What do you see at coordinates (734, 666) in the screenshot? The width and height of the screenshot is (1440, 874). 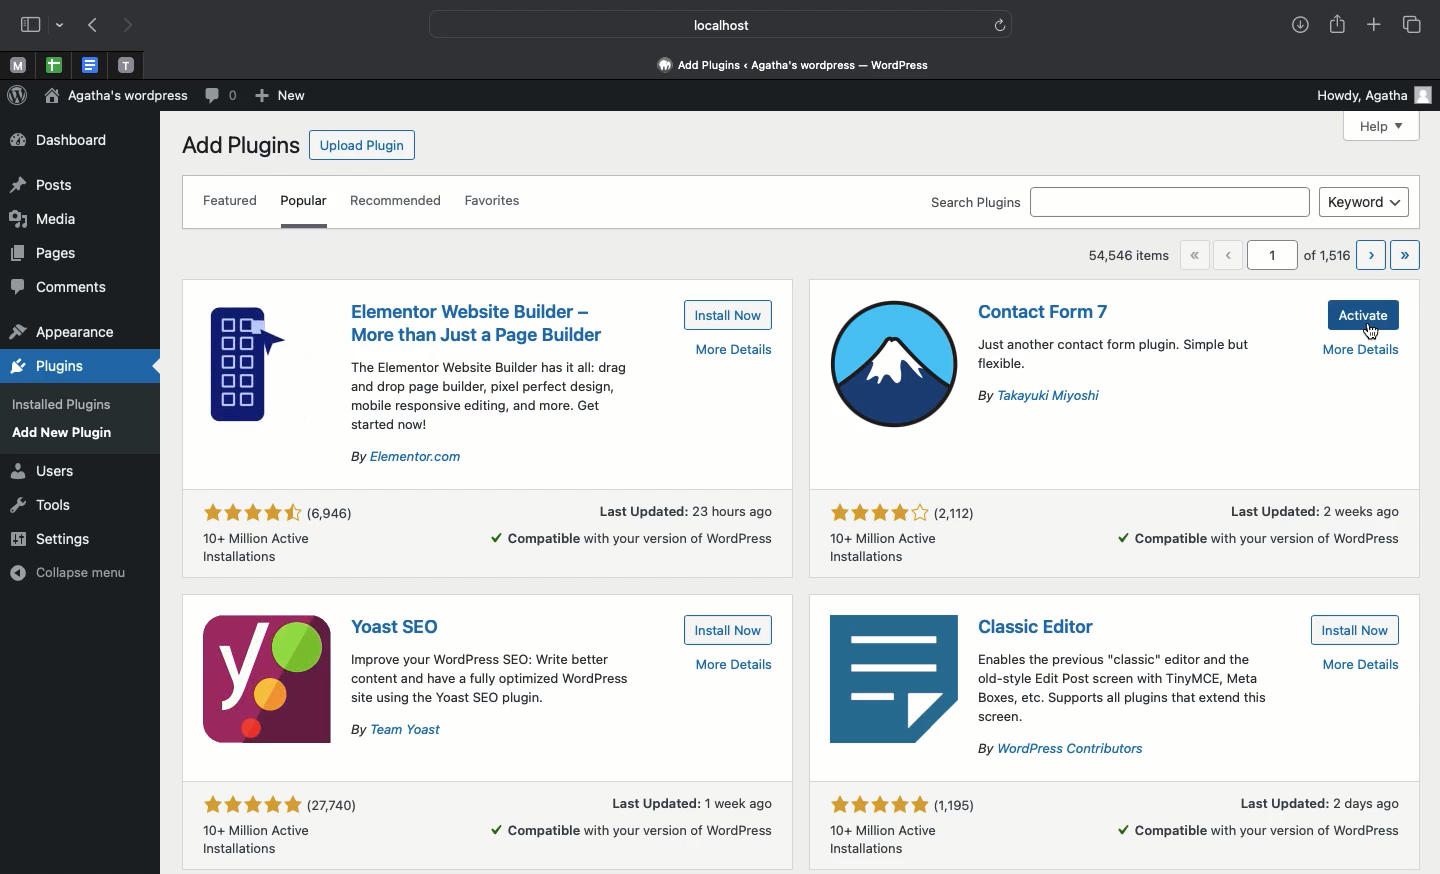 I see `More details` at bounding box center [734, 666].